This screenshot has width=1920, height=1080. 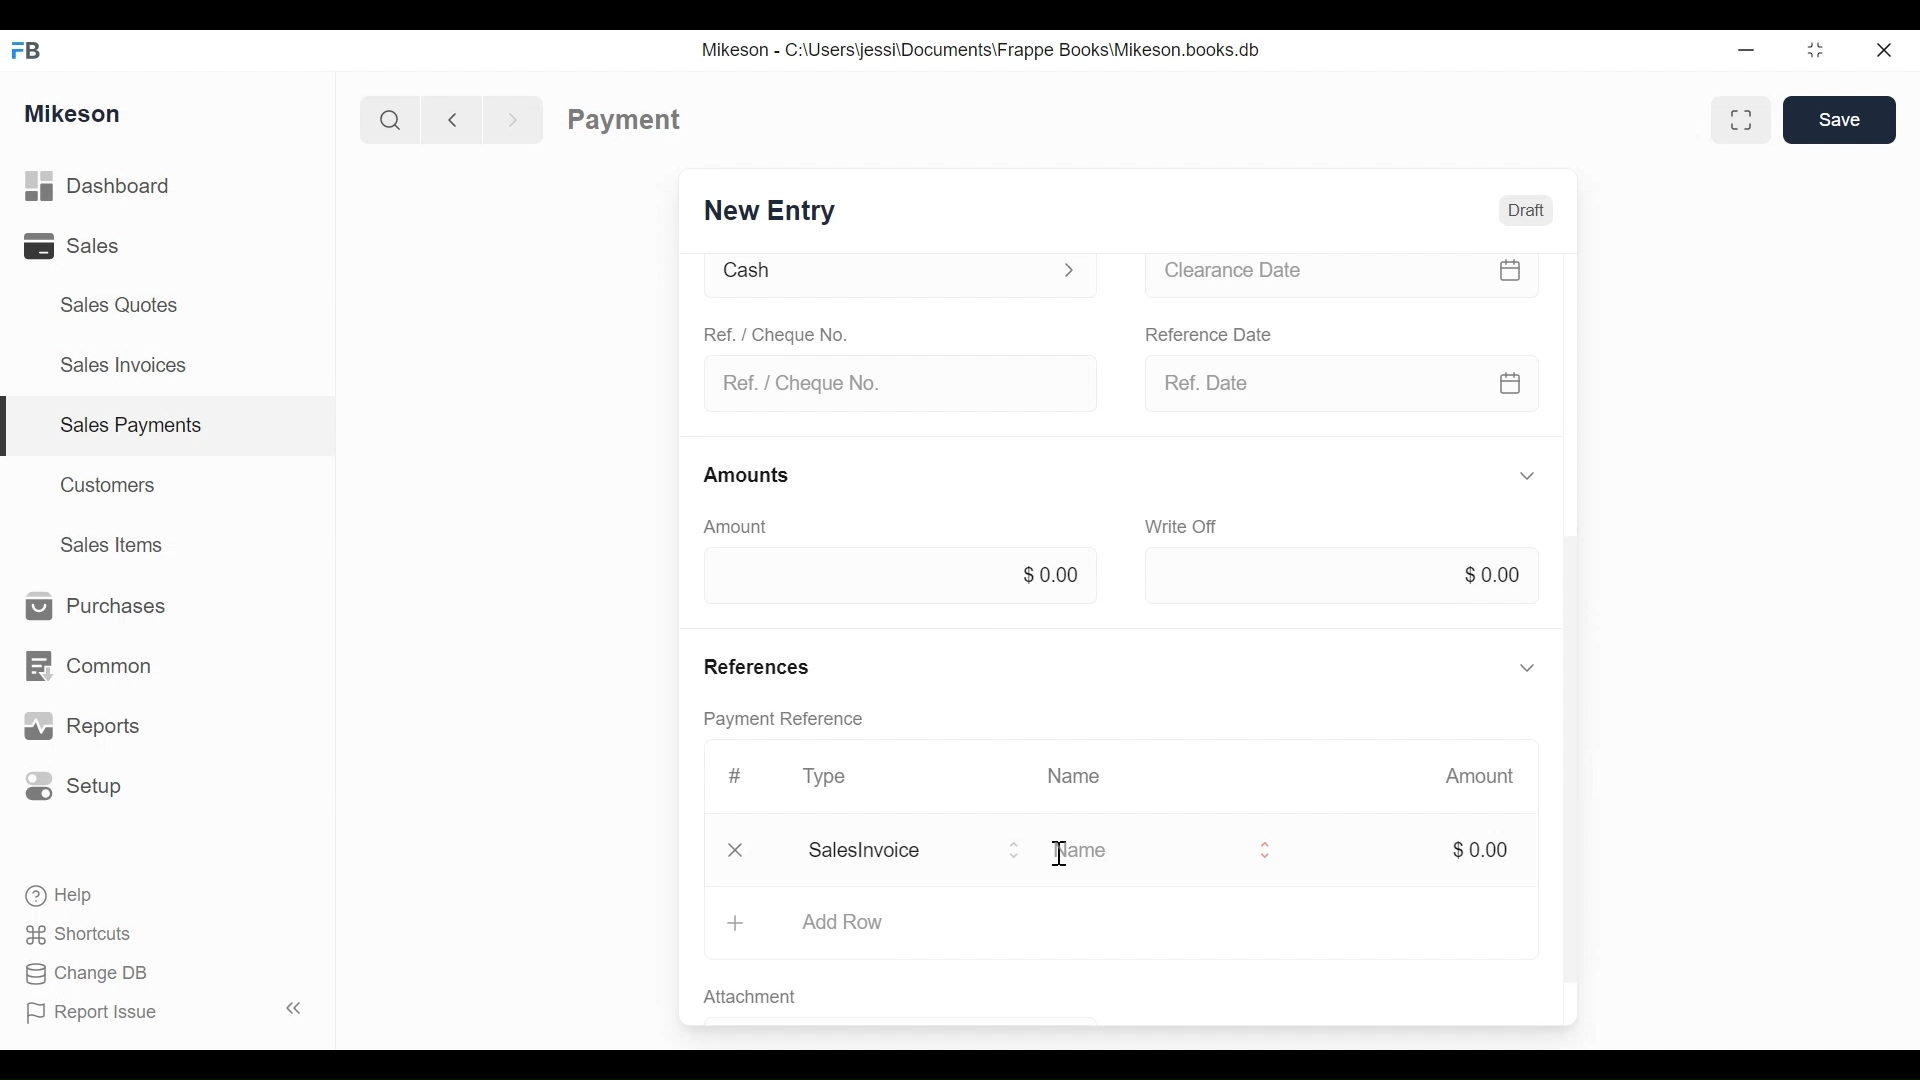 What do you see at coordinates (95, 606) in the screenshot?
I see `Purchases` at bounding box center [95, 606].